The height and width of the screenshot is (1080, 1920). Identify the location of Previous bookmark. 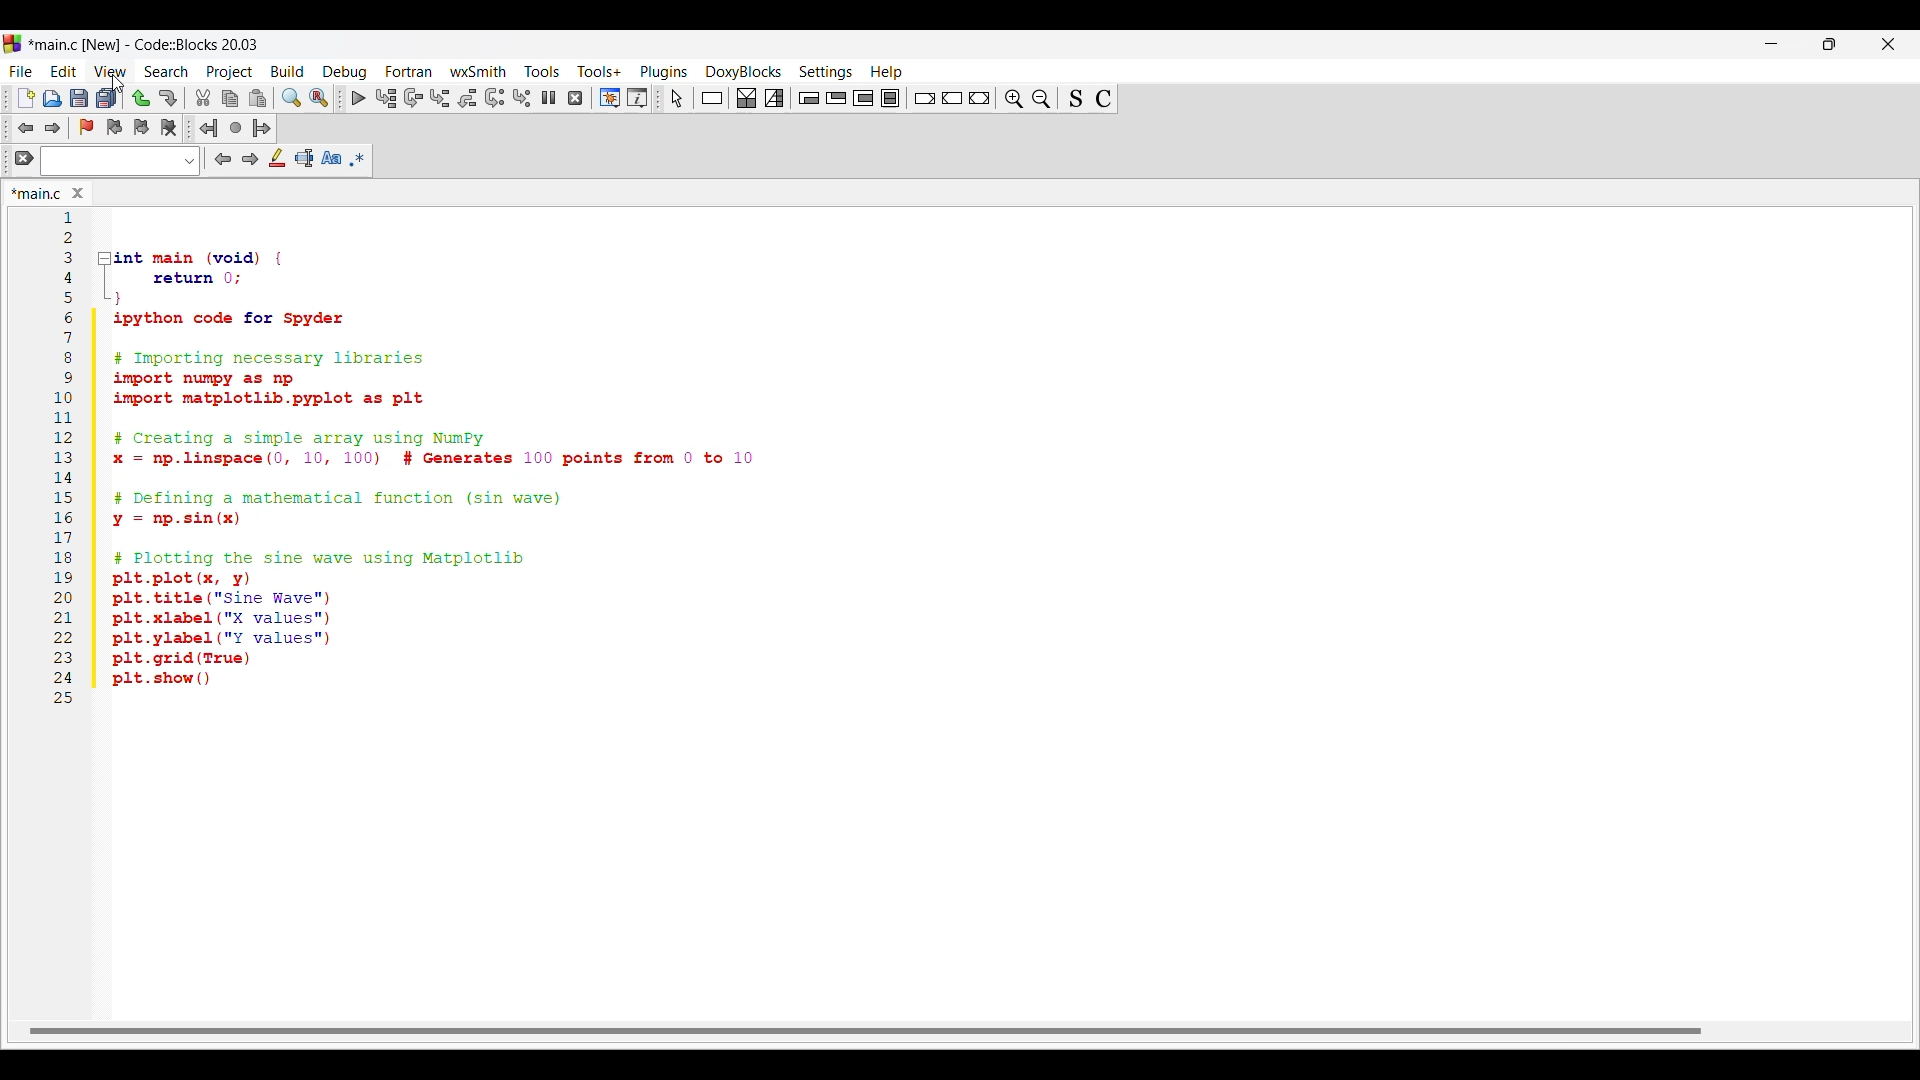
(114, 128).